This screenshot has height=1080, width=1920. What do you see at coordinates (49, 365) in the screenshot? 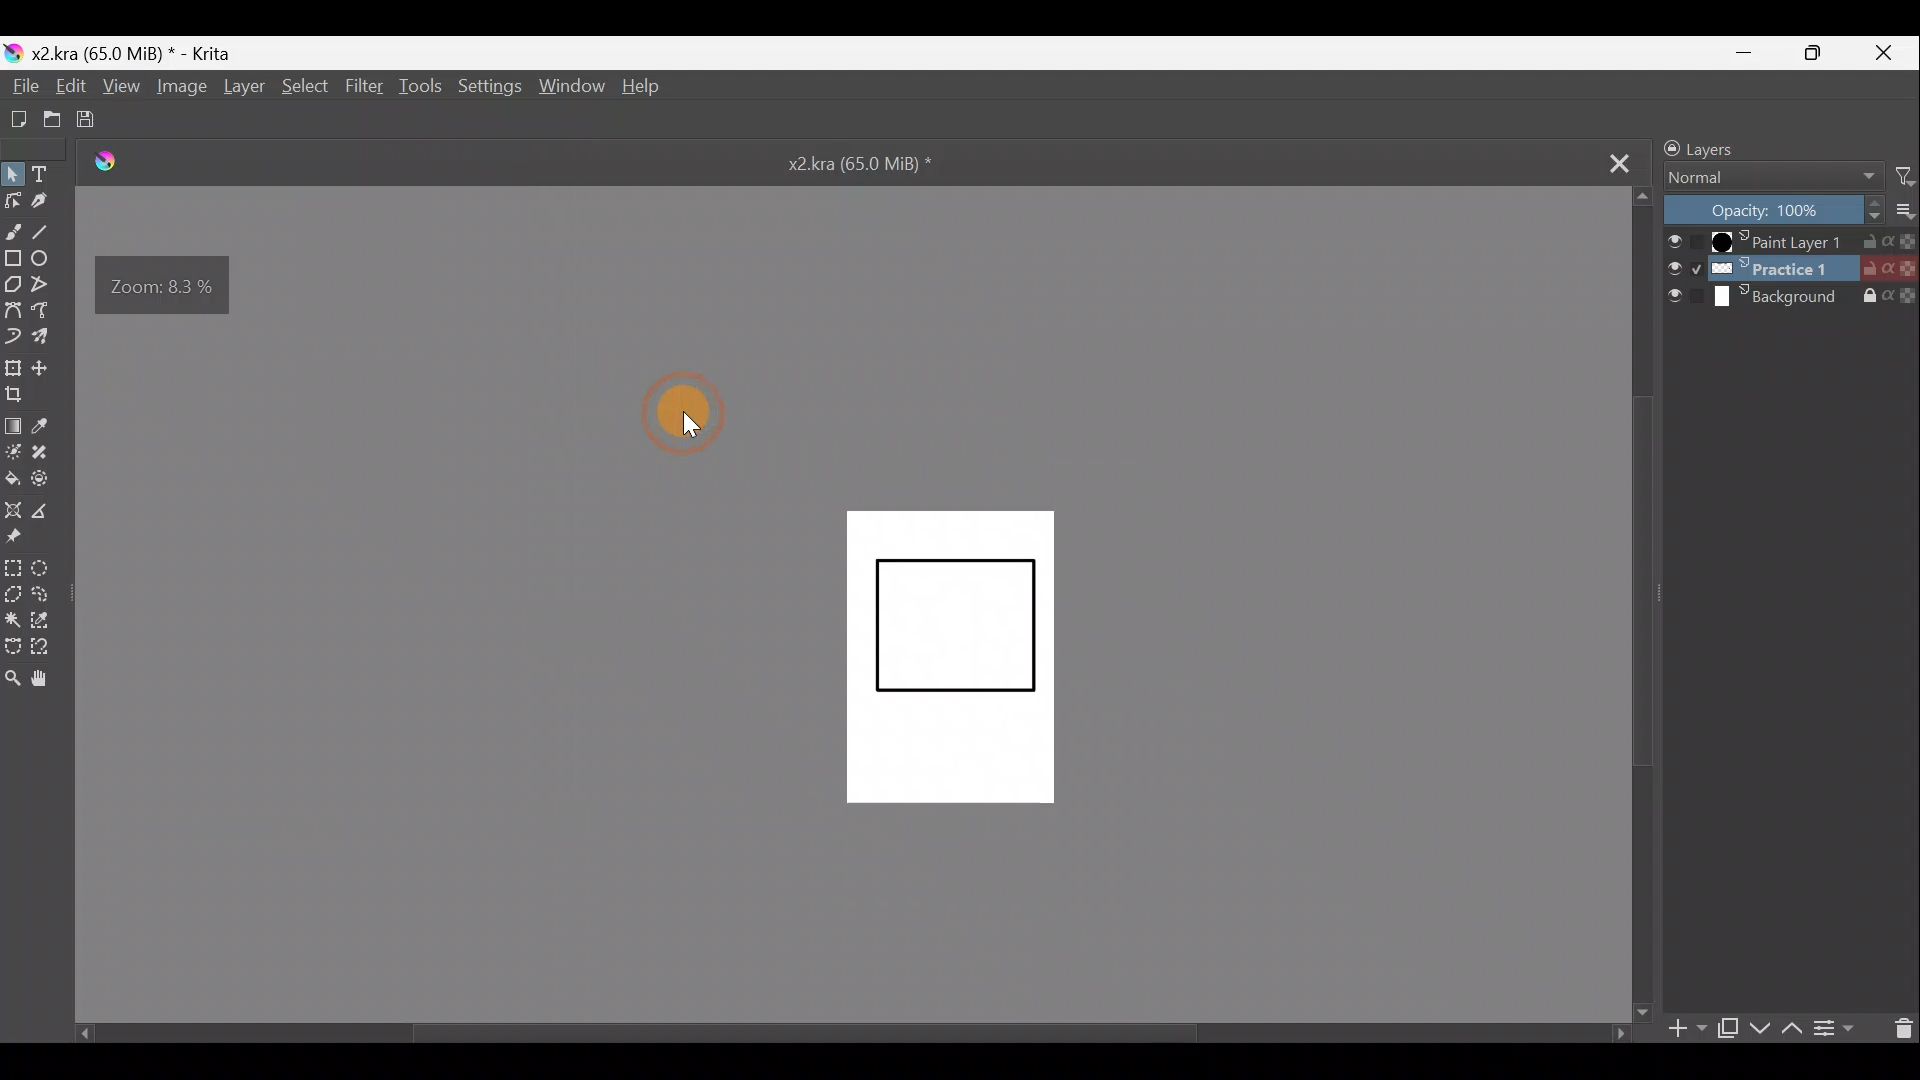
I see `Move layer` at bounding box center [49, 365].